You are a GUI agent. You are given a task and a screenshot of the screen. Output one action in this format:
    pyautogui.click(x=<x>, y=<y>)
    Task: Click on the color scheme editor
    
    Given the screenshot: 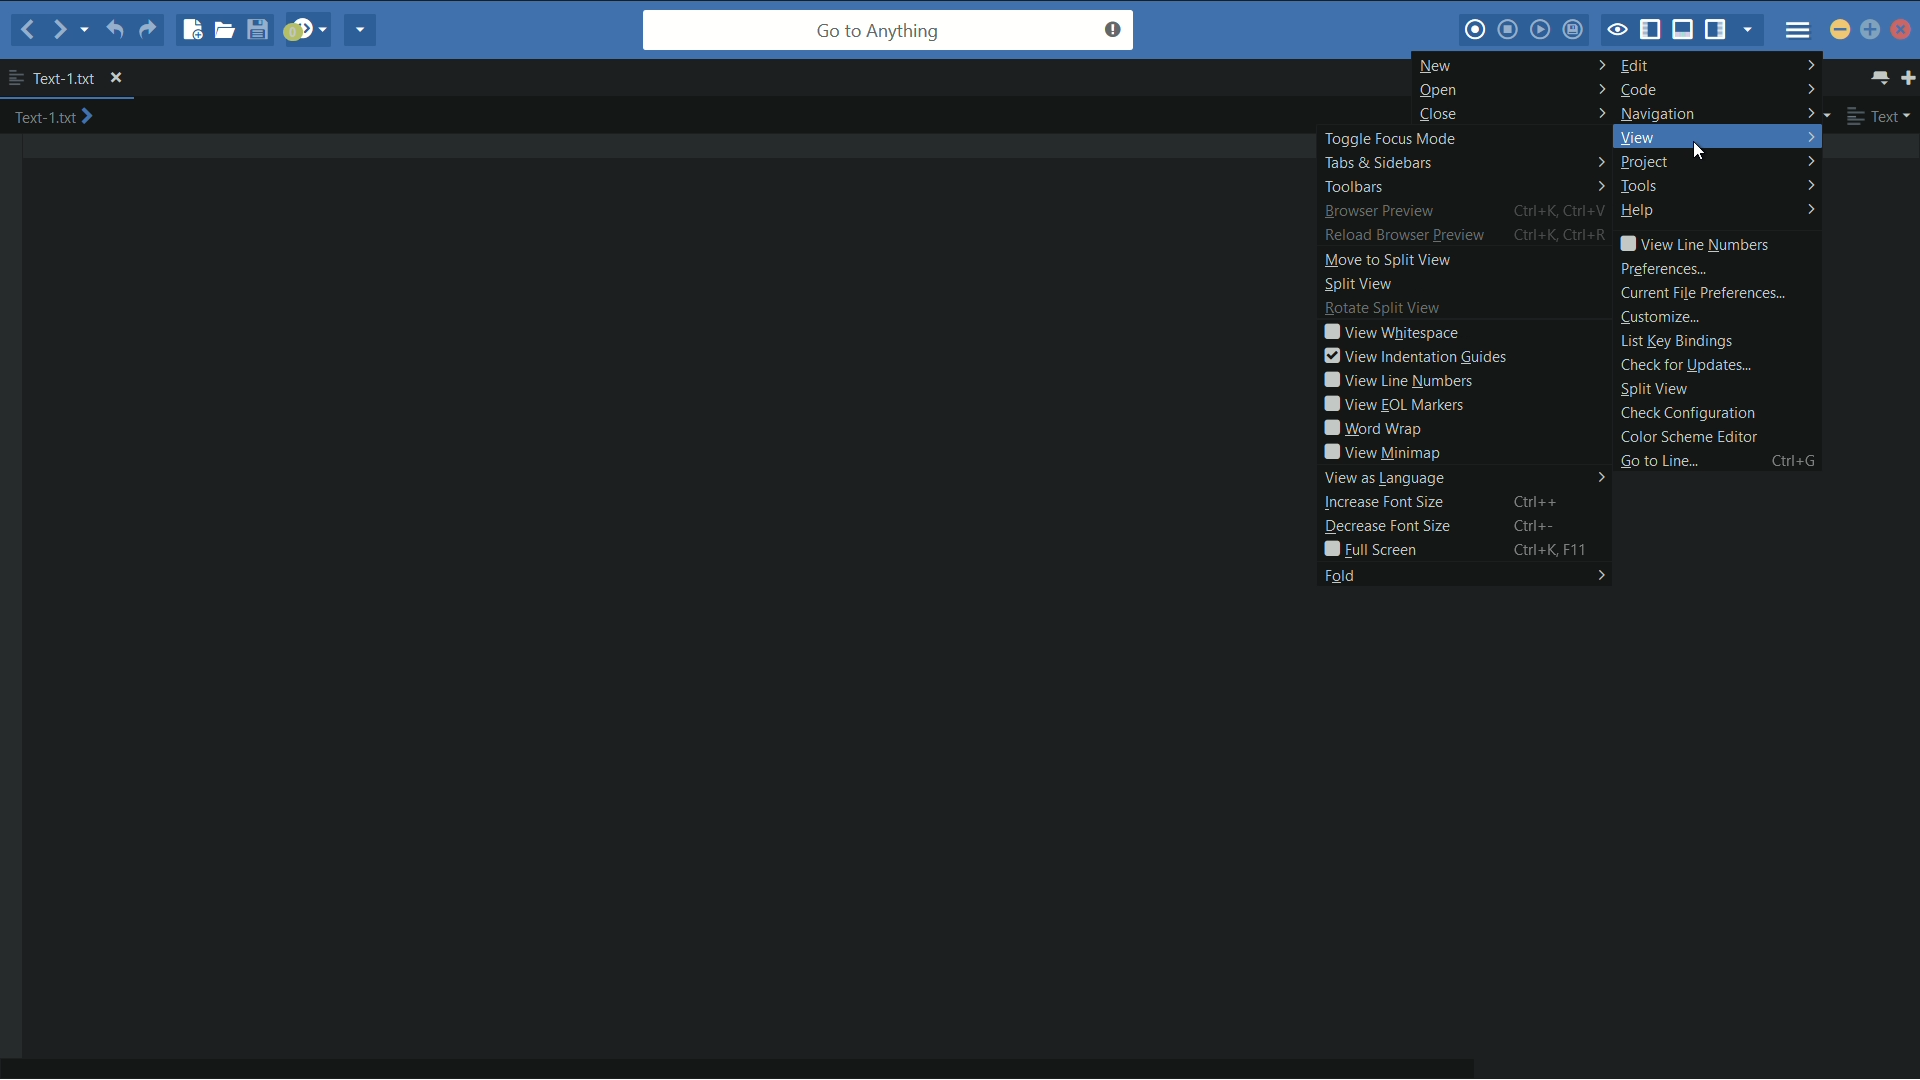 What is the action you would take?
    pyautogui.click(x=1691, y=436)
    